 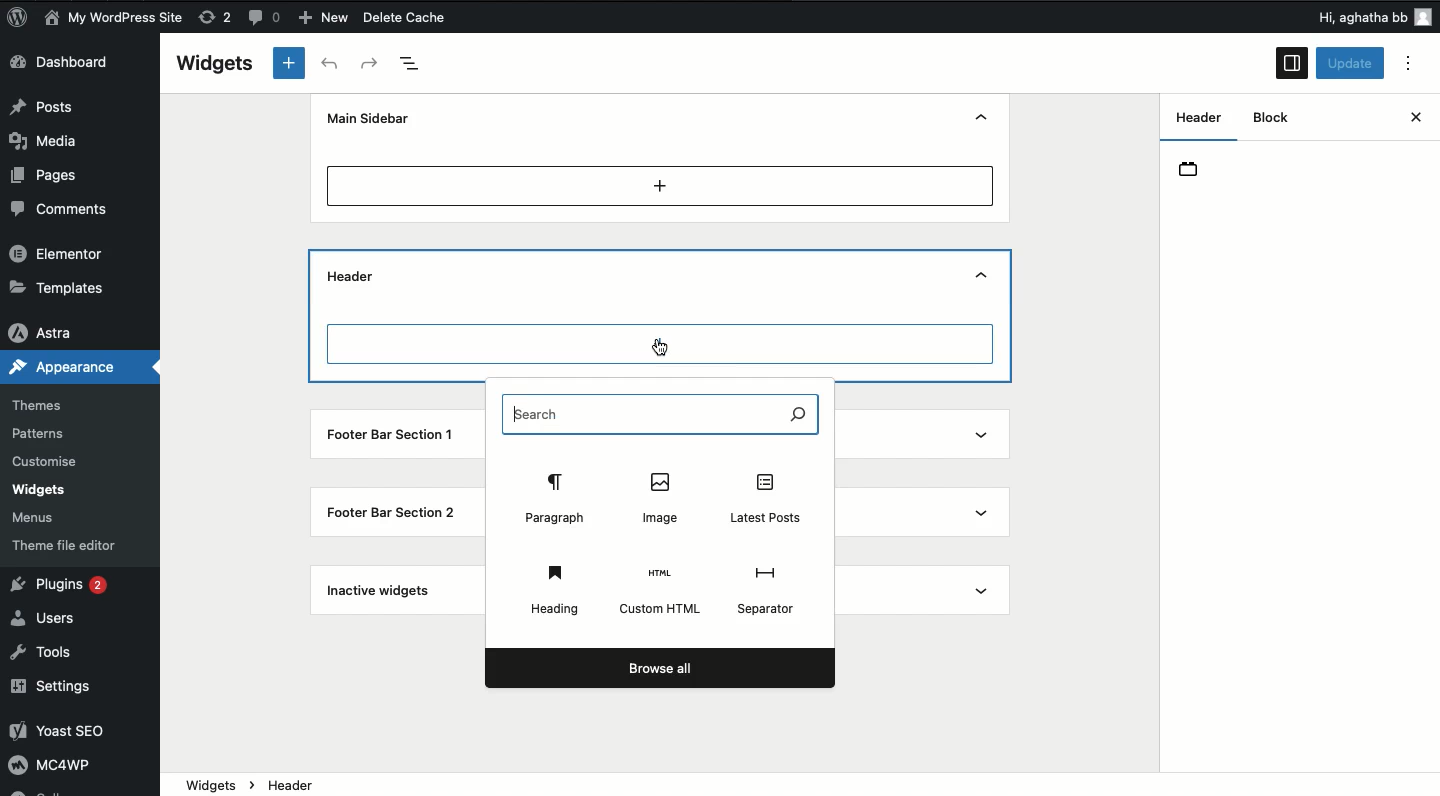 What do you see at coordinates (329, 64) in the screenshot?
I see `Undo` at bounding box center [329, 64].